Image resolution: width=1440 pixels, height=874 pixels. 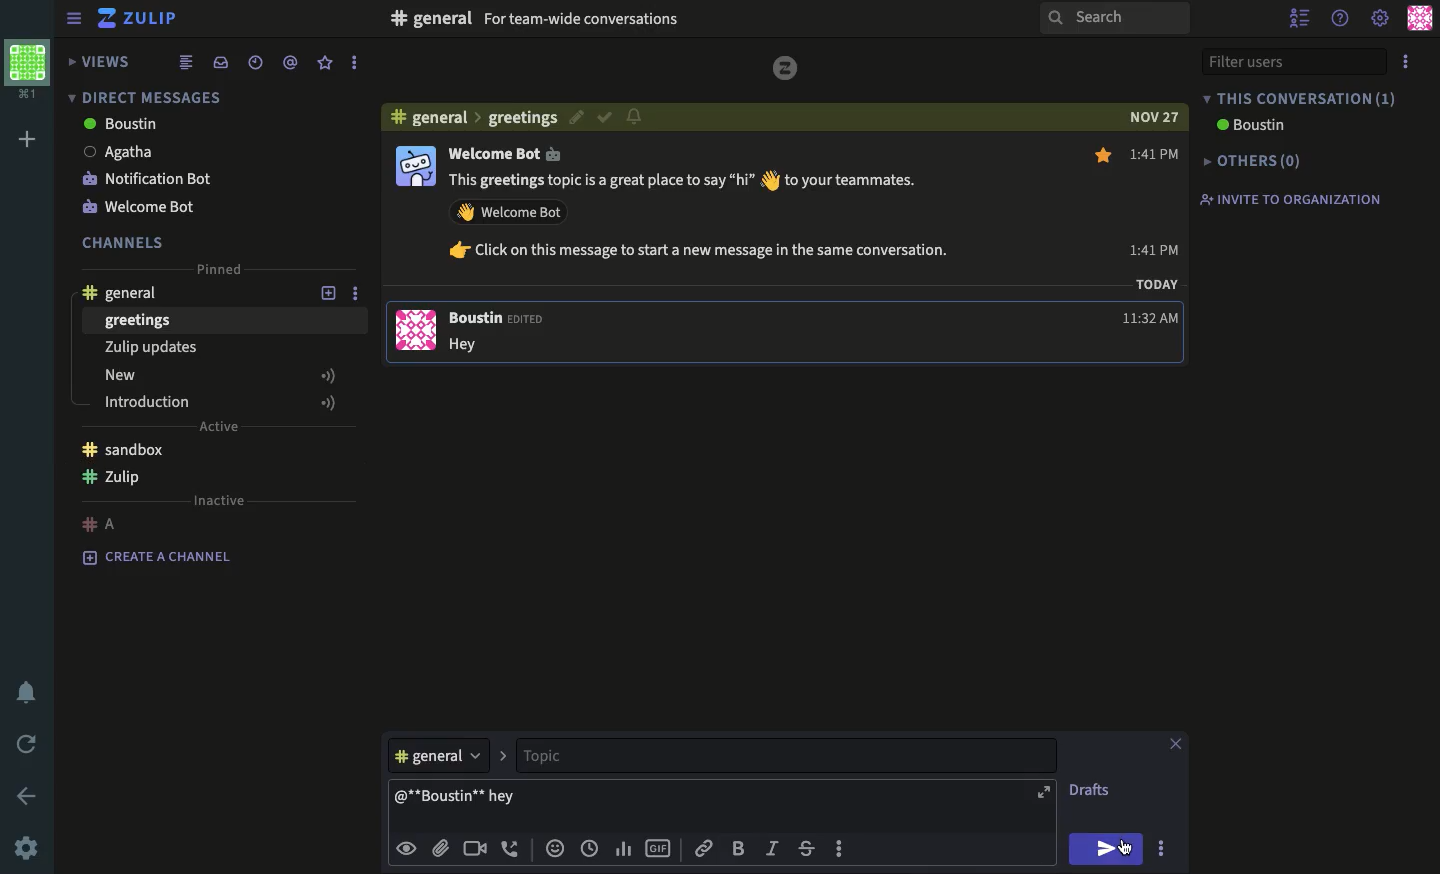 What do you see at coordinates (578, 754) in the screenshot?
I see `topic` at bounding box center [578, 754].